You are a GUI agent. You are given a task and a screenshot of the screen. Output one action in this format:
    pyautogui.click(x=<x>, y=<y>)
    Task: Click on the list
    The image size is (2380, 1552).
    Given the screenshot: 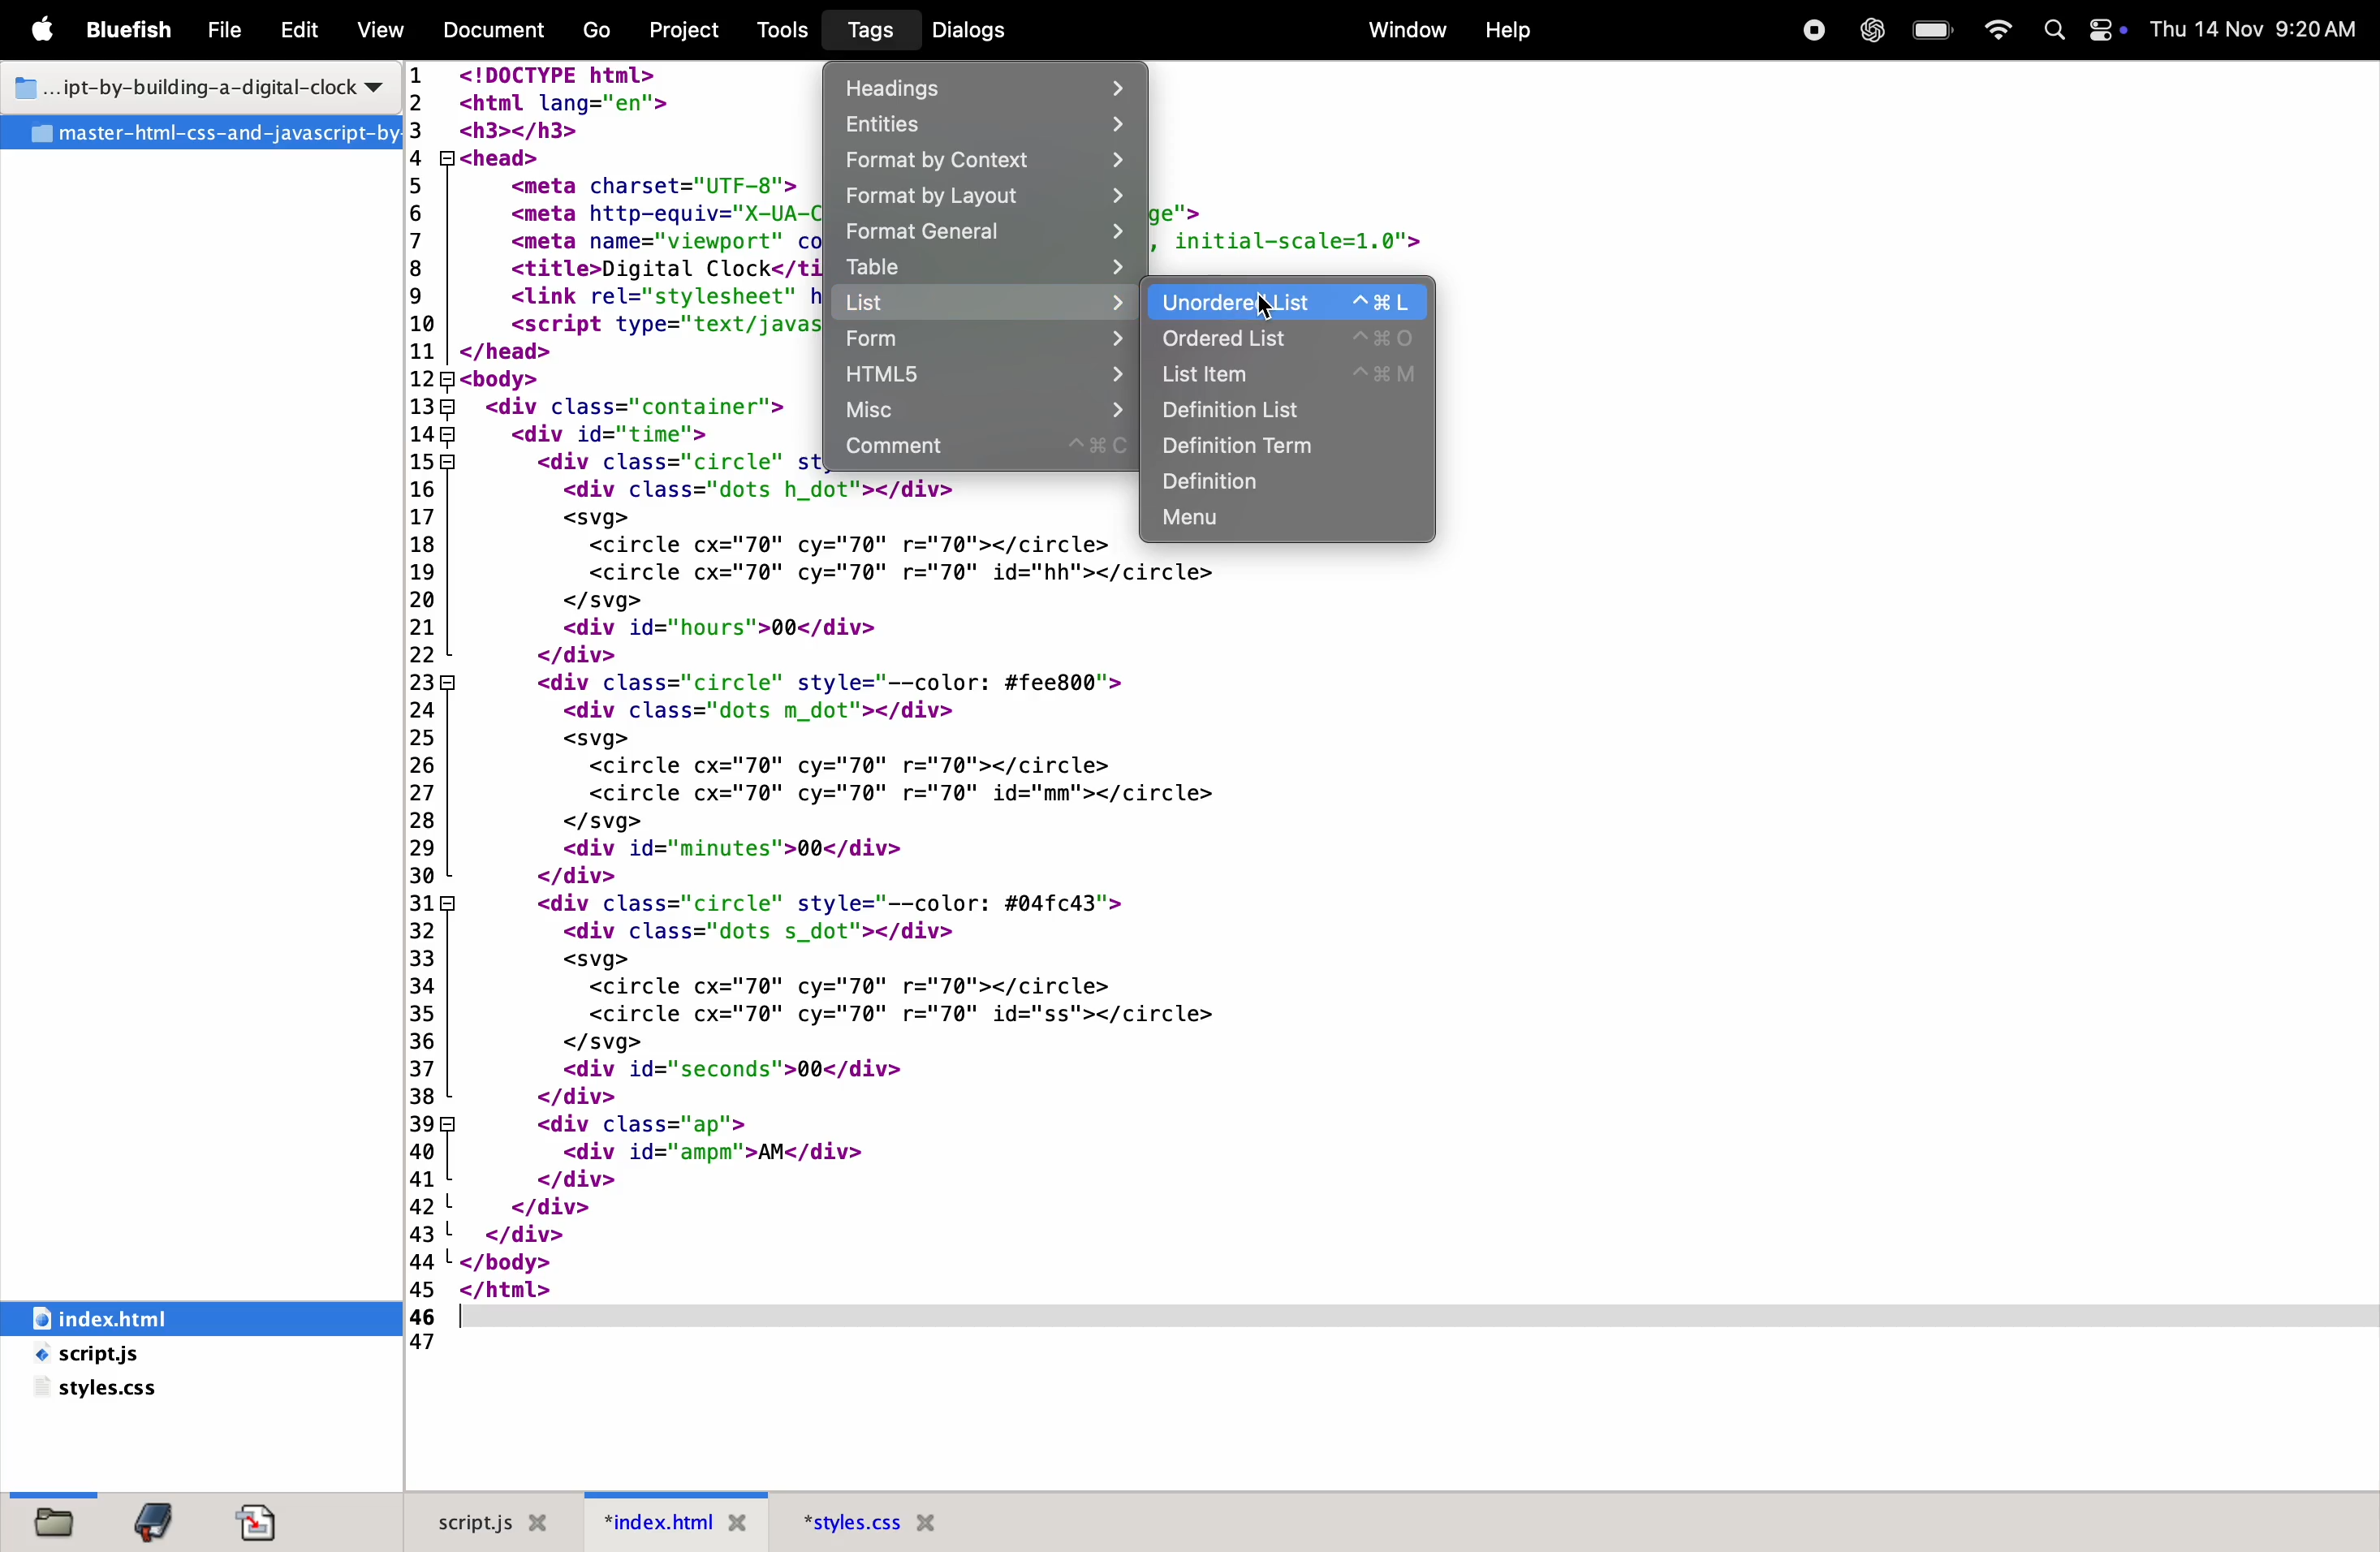 What is the action you would take?
    pyautogui.click(x=987, y=303)
    